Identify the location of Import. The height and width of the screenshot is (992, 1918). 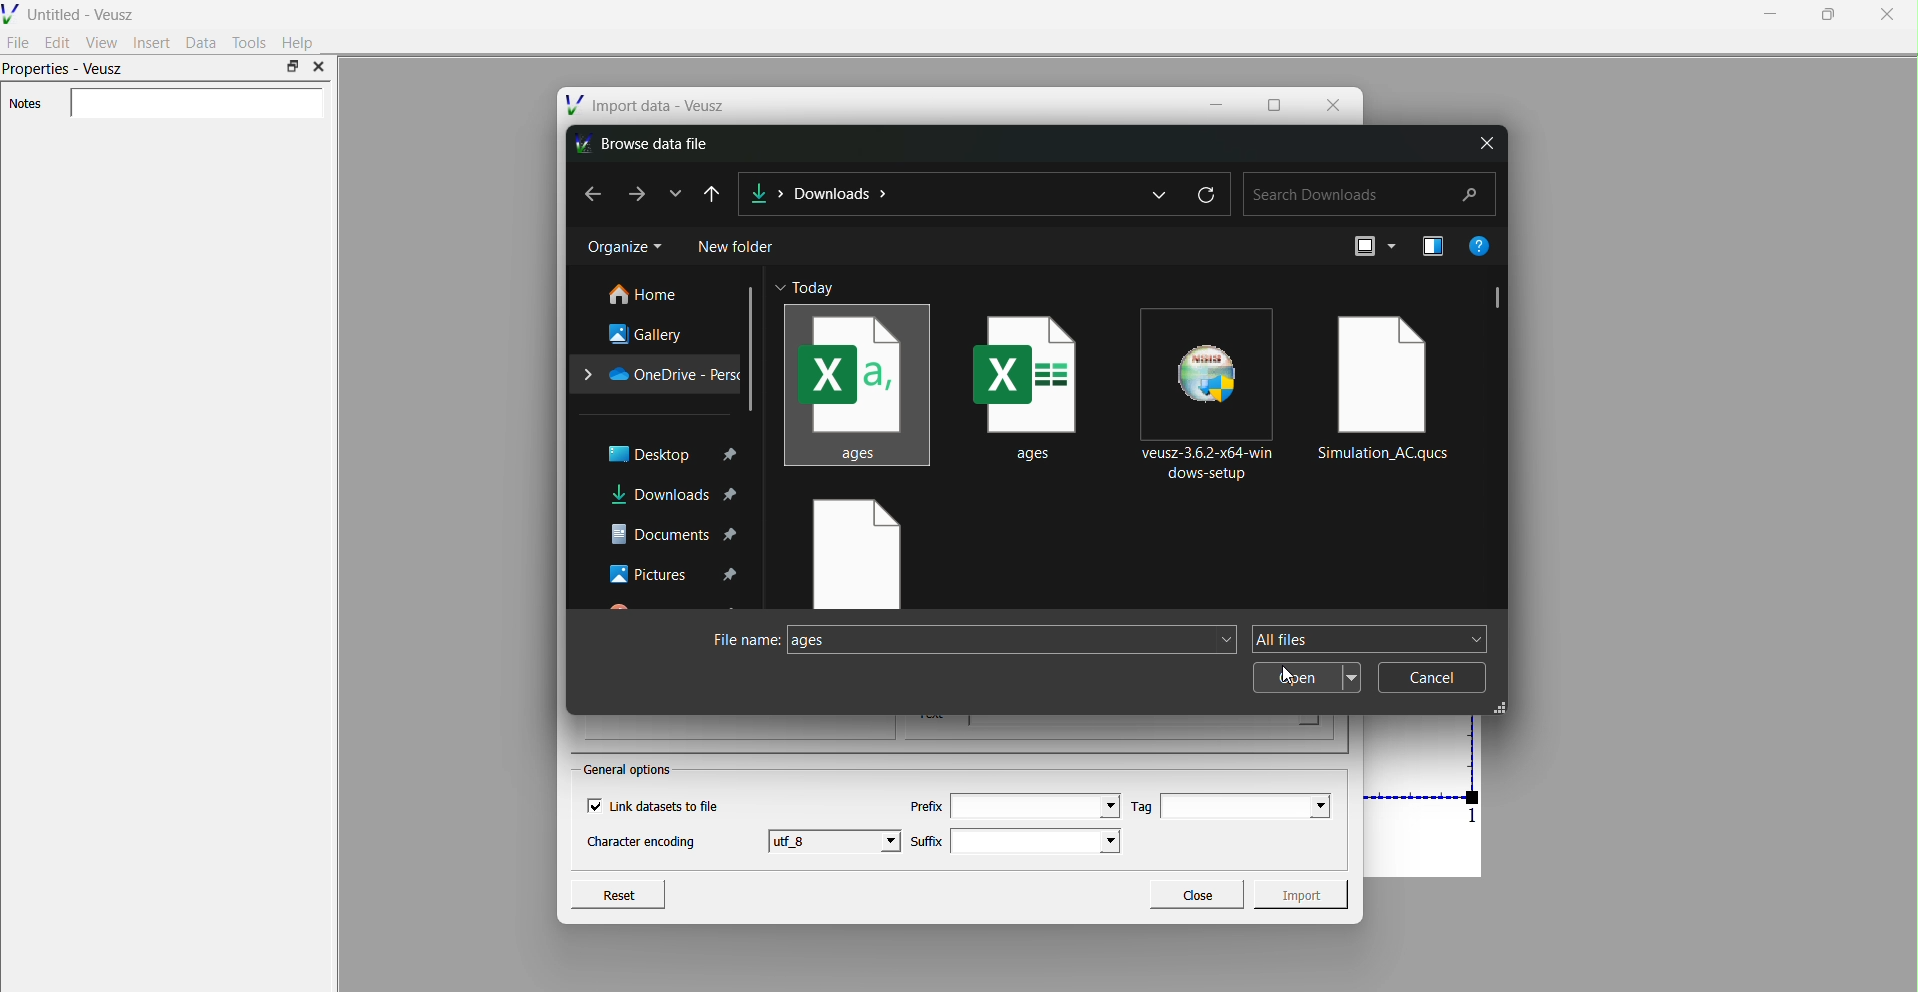
(1305, 894).